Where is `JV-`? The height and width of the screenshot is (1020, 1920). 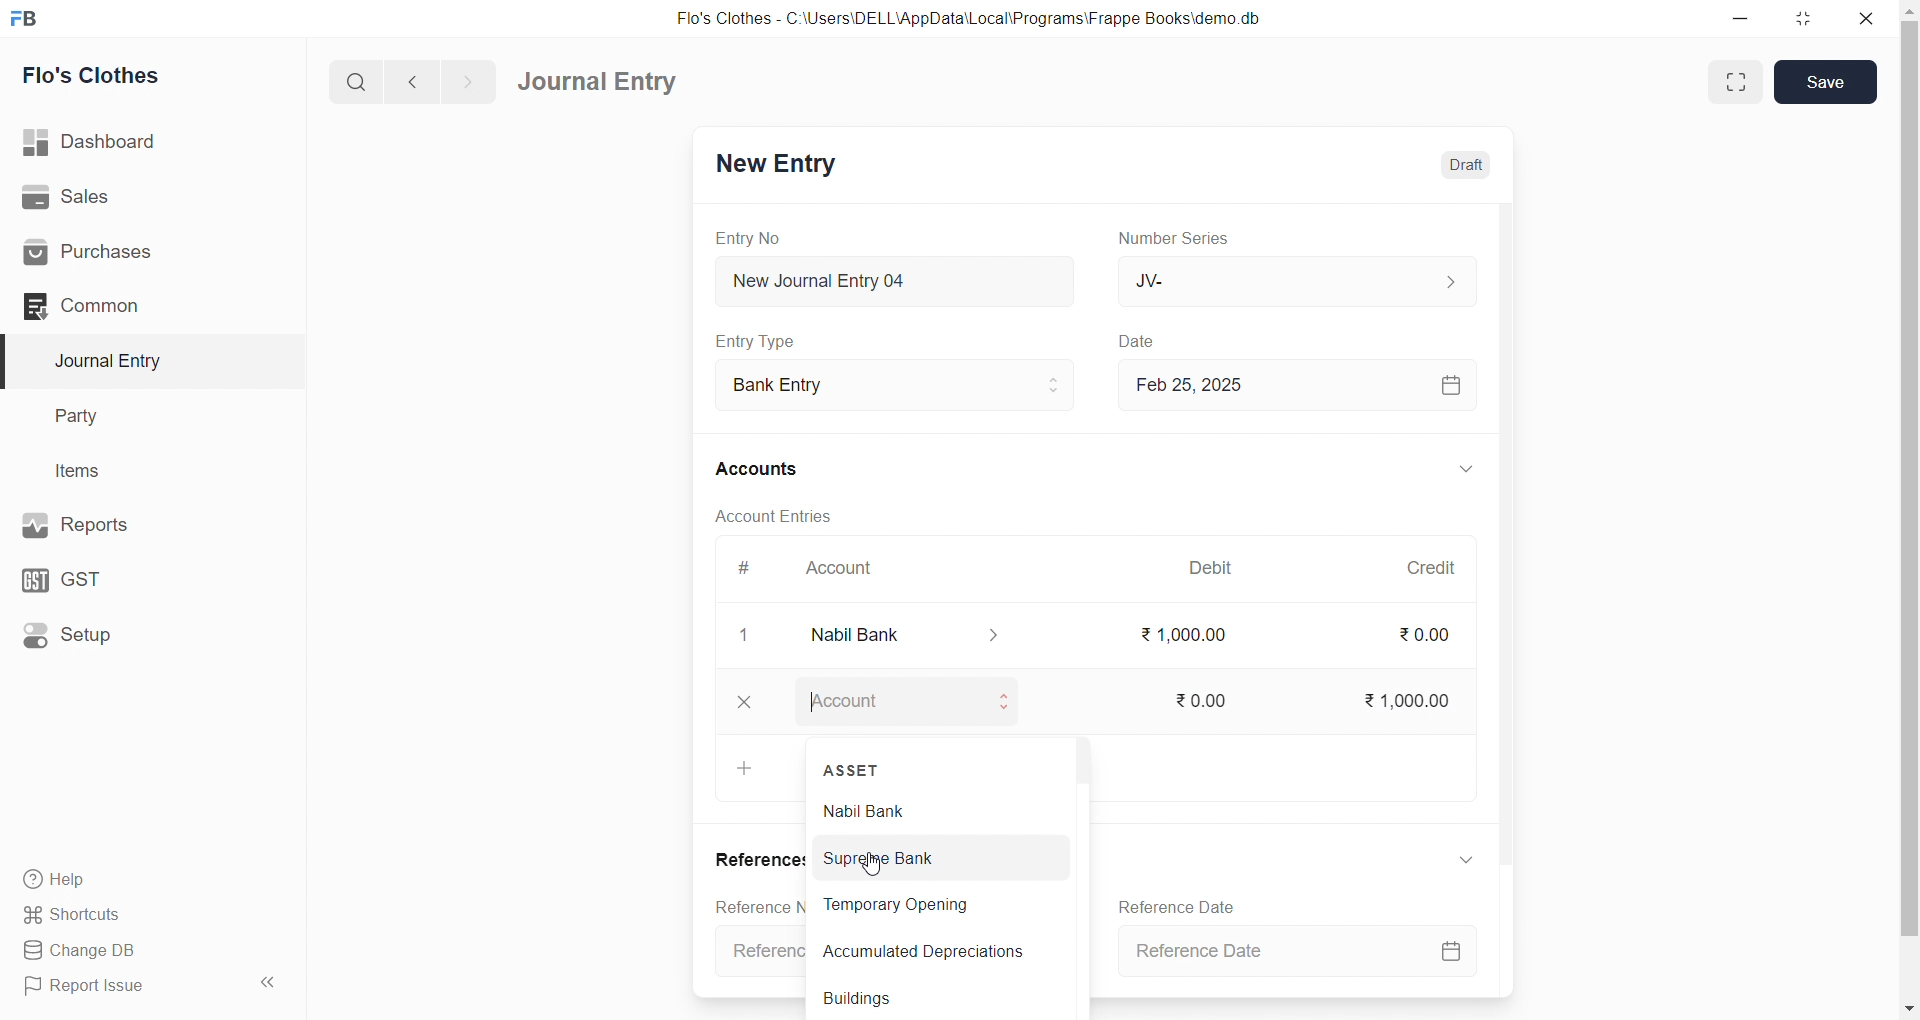
JV- is located at coordinates (1304, 280).